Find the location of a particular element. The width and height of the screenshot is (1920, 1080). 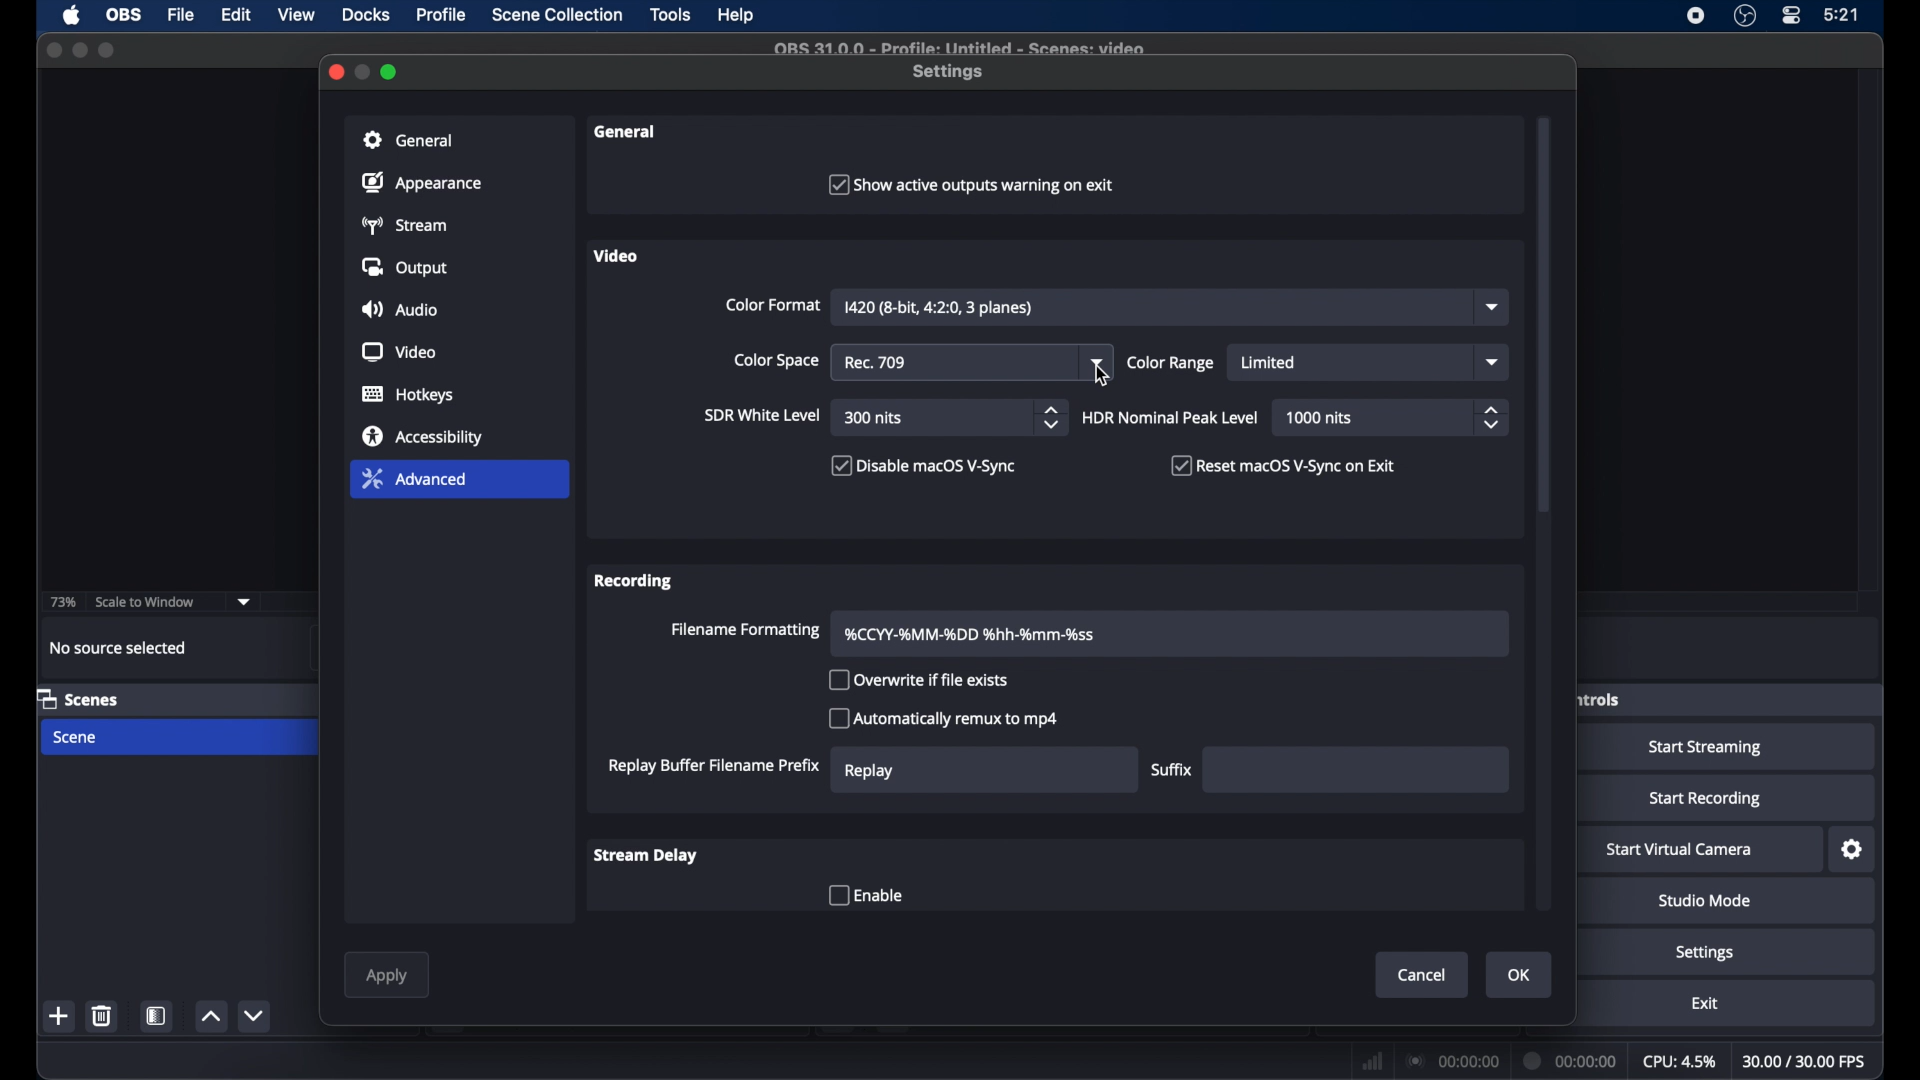

hotkeys is located at coordinates (407, 394).